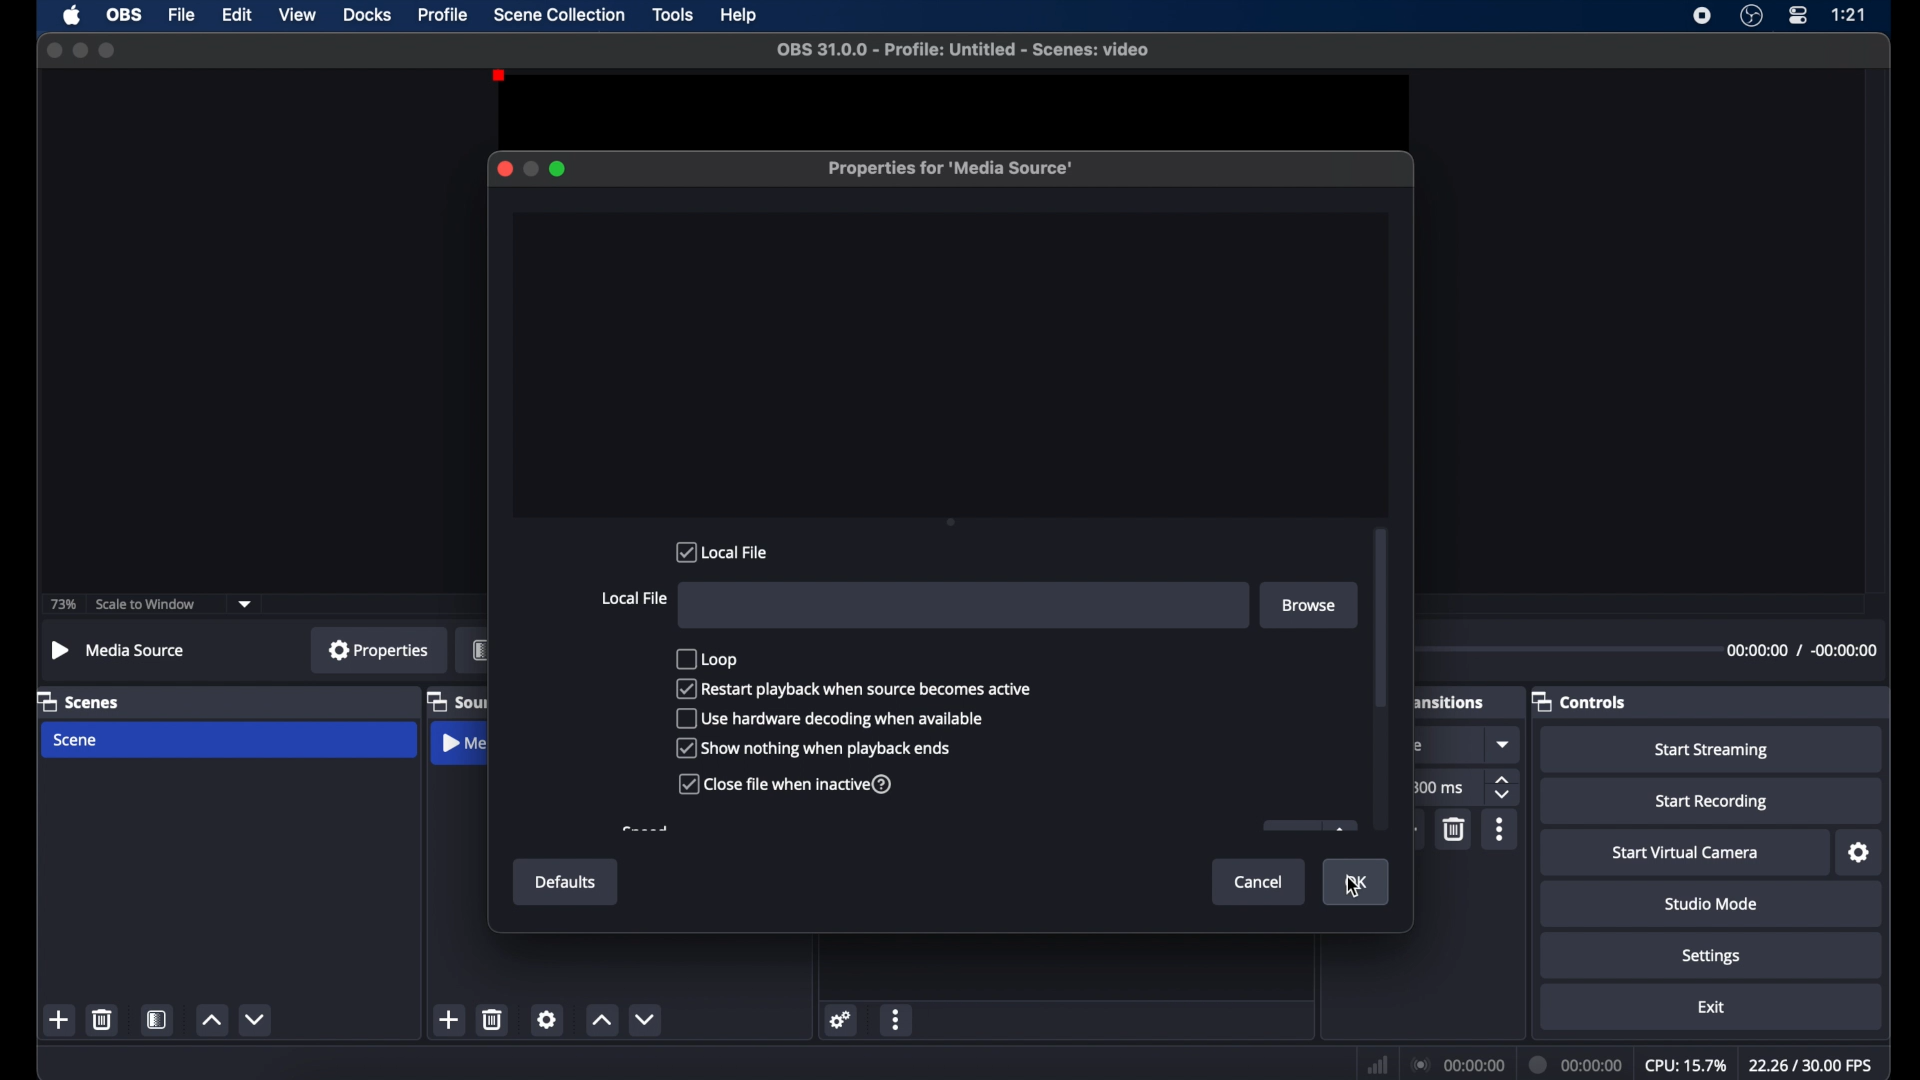 This screenshot has width=1920, height=1080. I want to click on controls, so click(1583, 701).